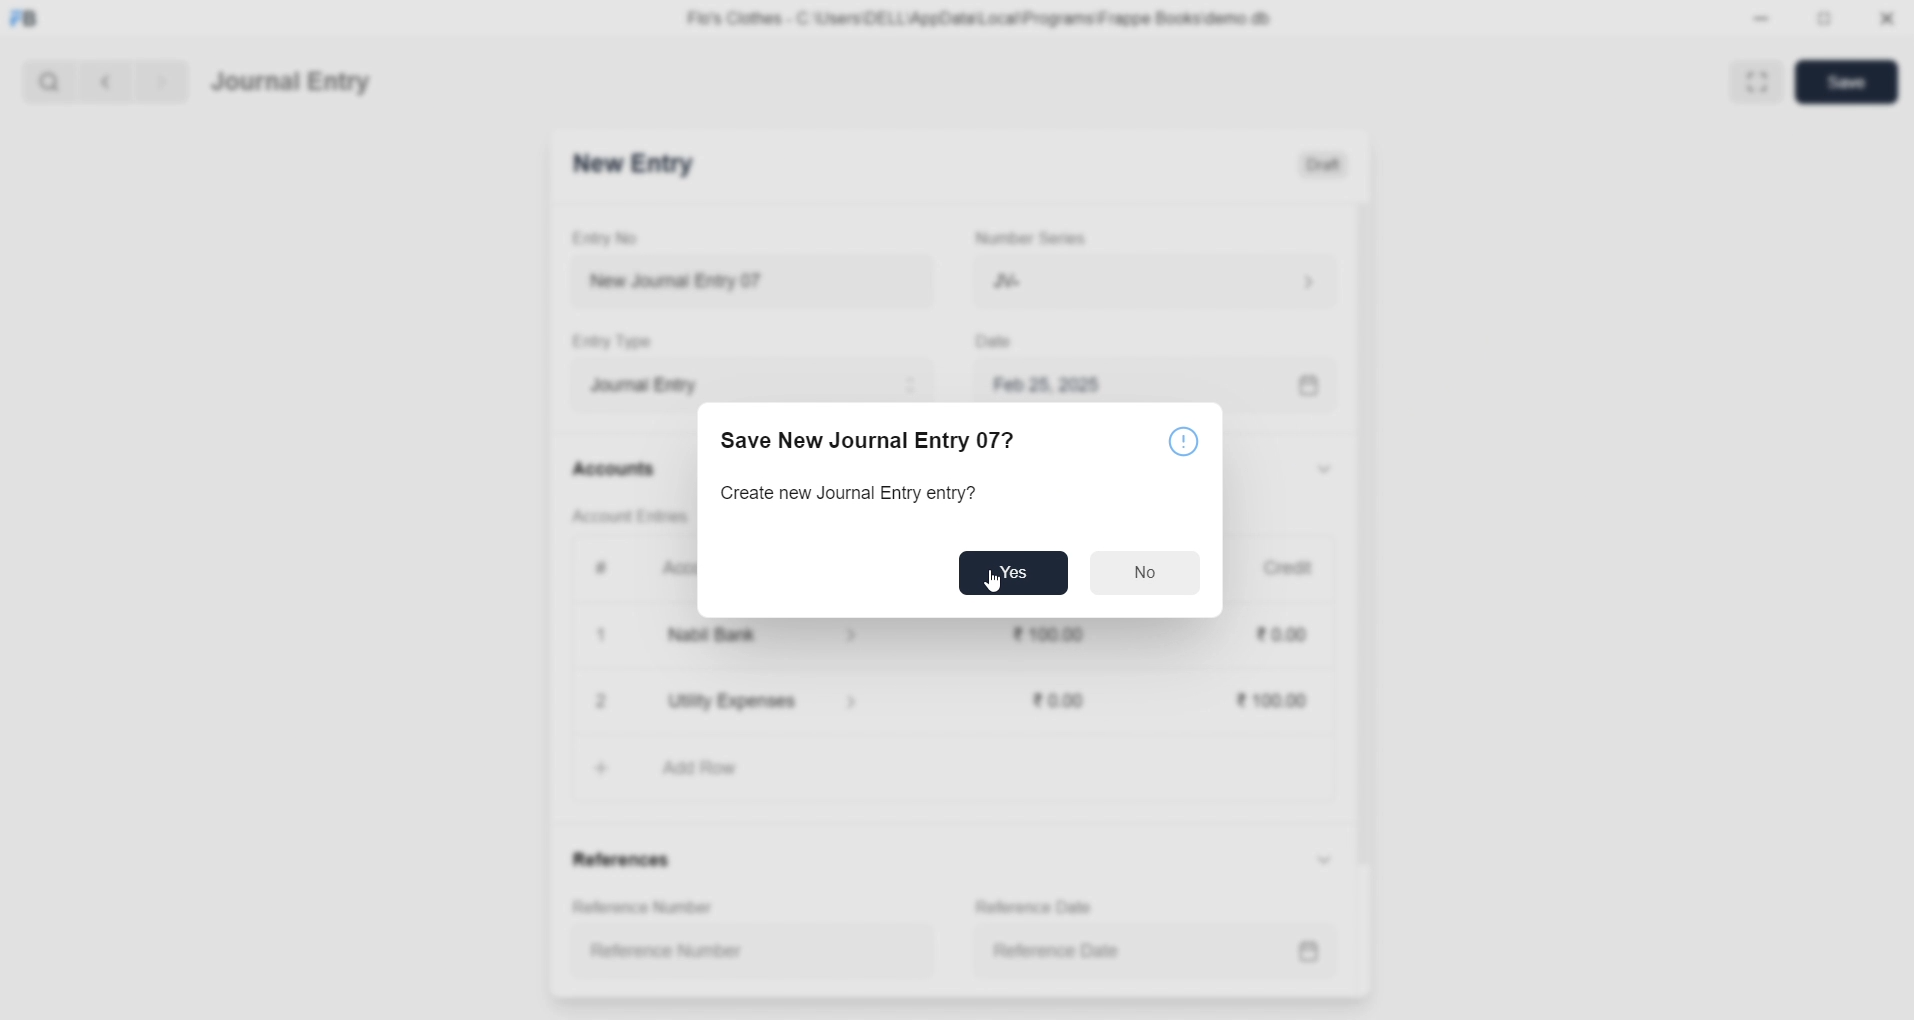  I want to click on Yes, so click(1014, 571).